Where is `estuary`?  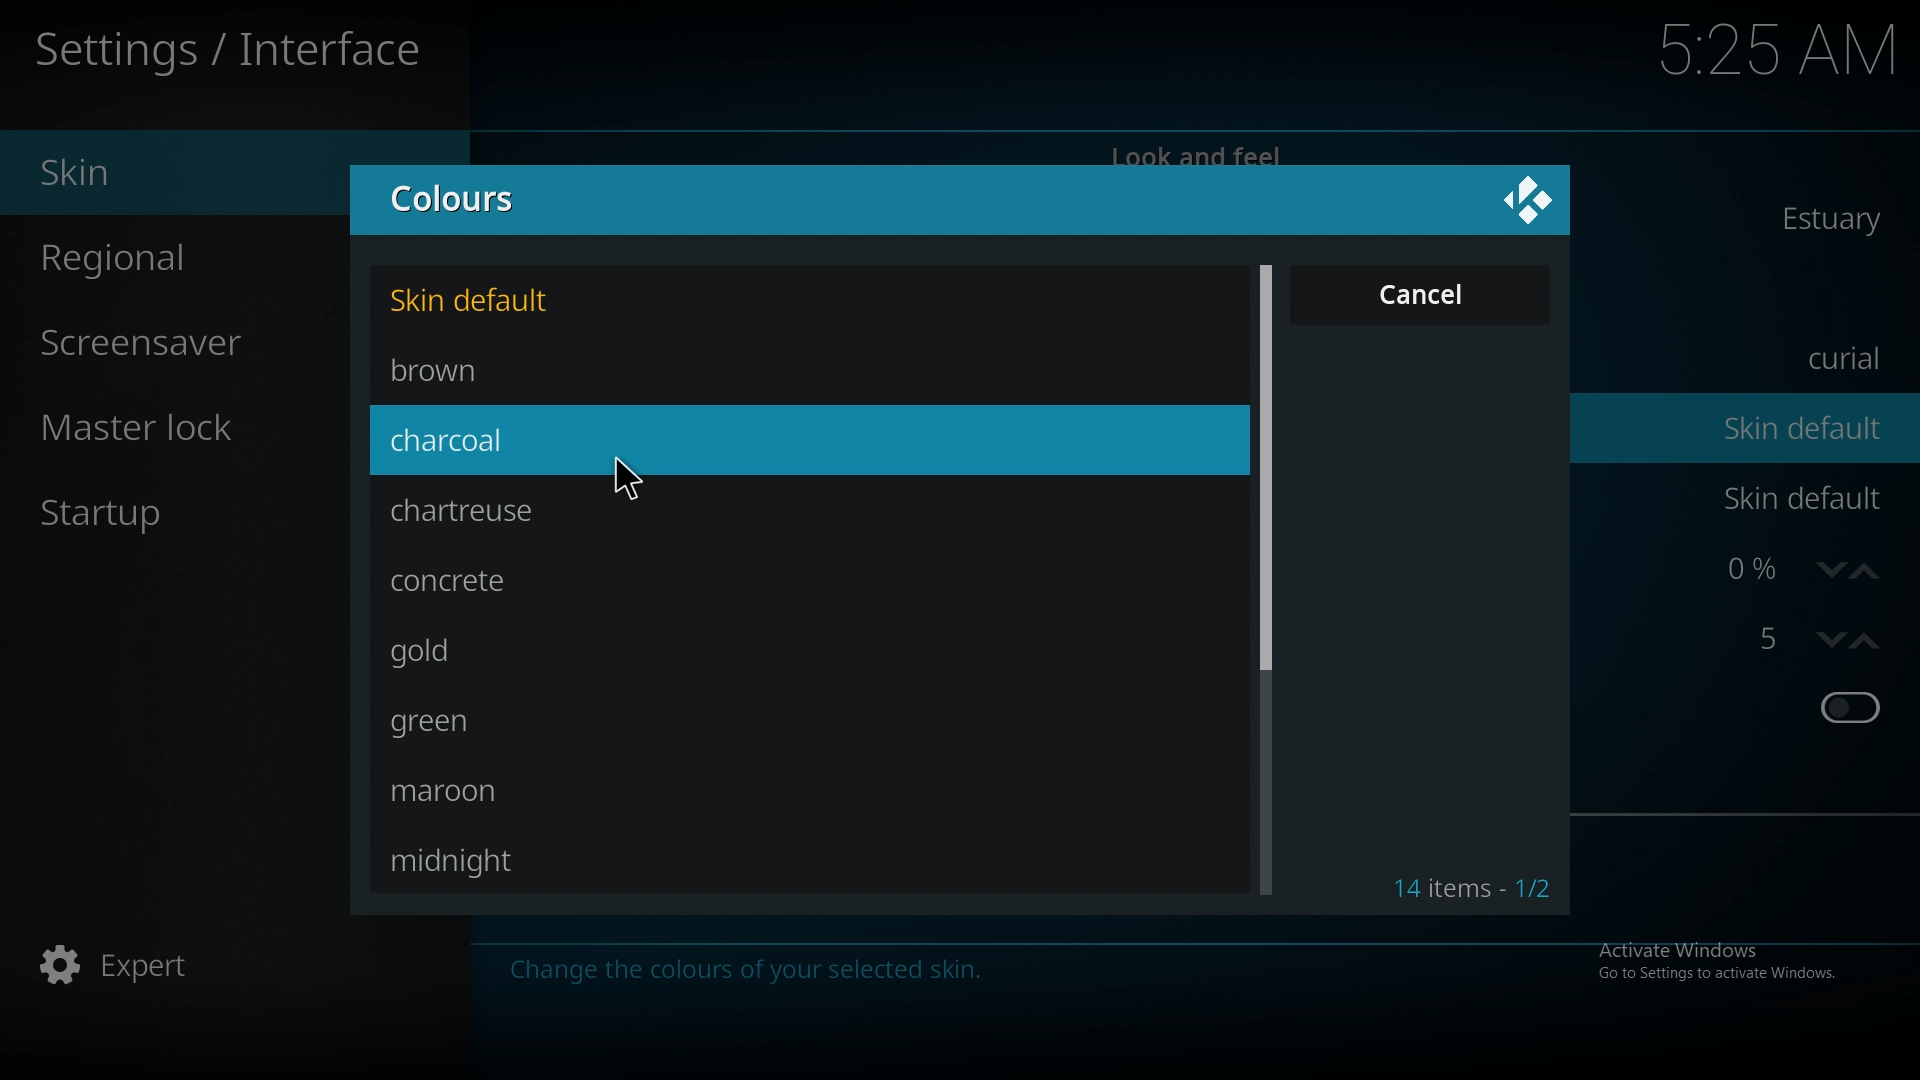 estuary is located at coordinates (1832, 218).